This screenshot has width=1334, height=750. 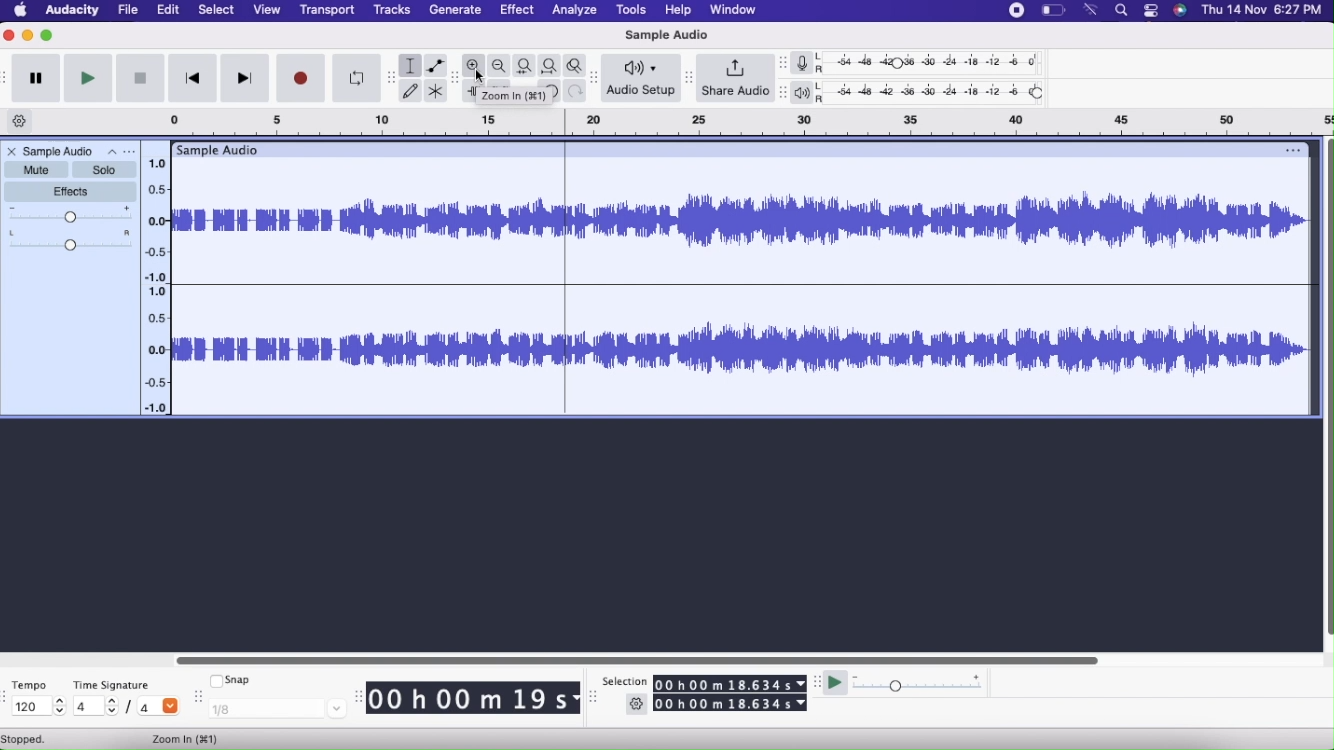 What do you see at coordinates (411, 65) in the screenshot?
I see `Selection tool` at bounding box center [411, 65].